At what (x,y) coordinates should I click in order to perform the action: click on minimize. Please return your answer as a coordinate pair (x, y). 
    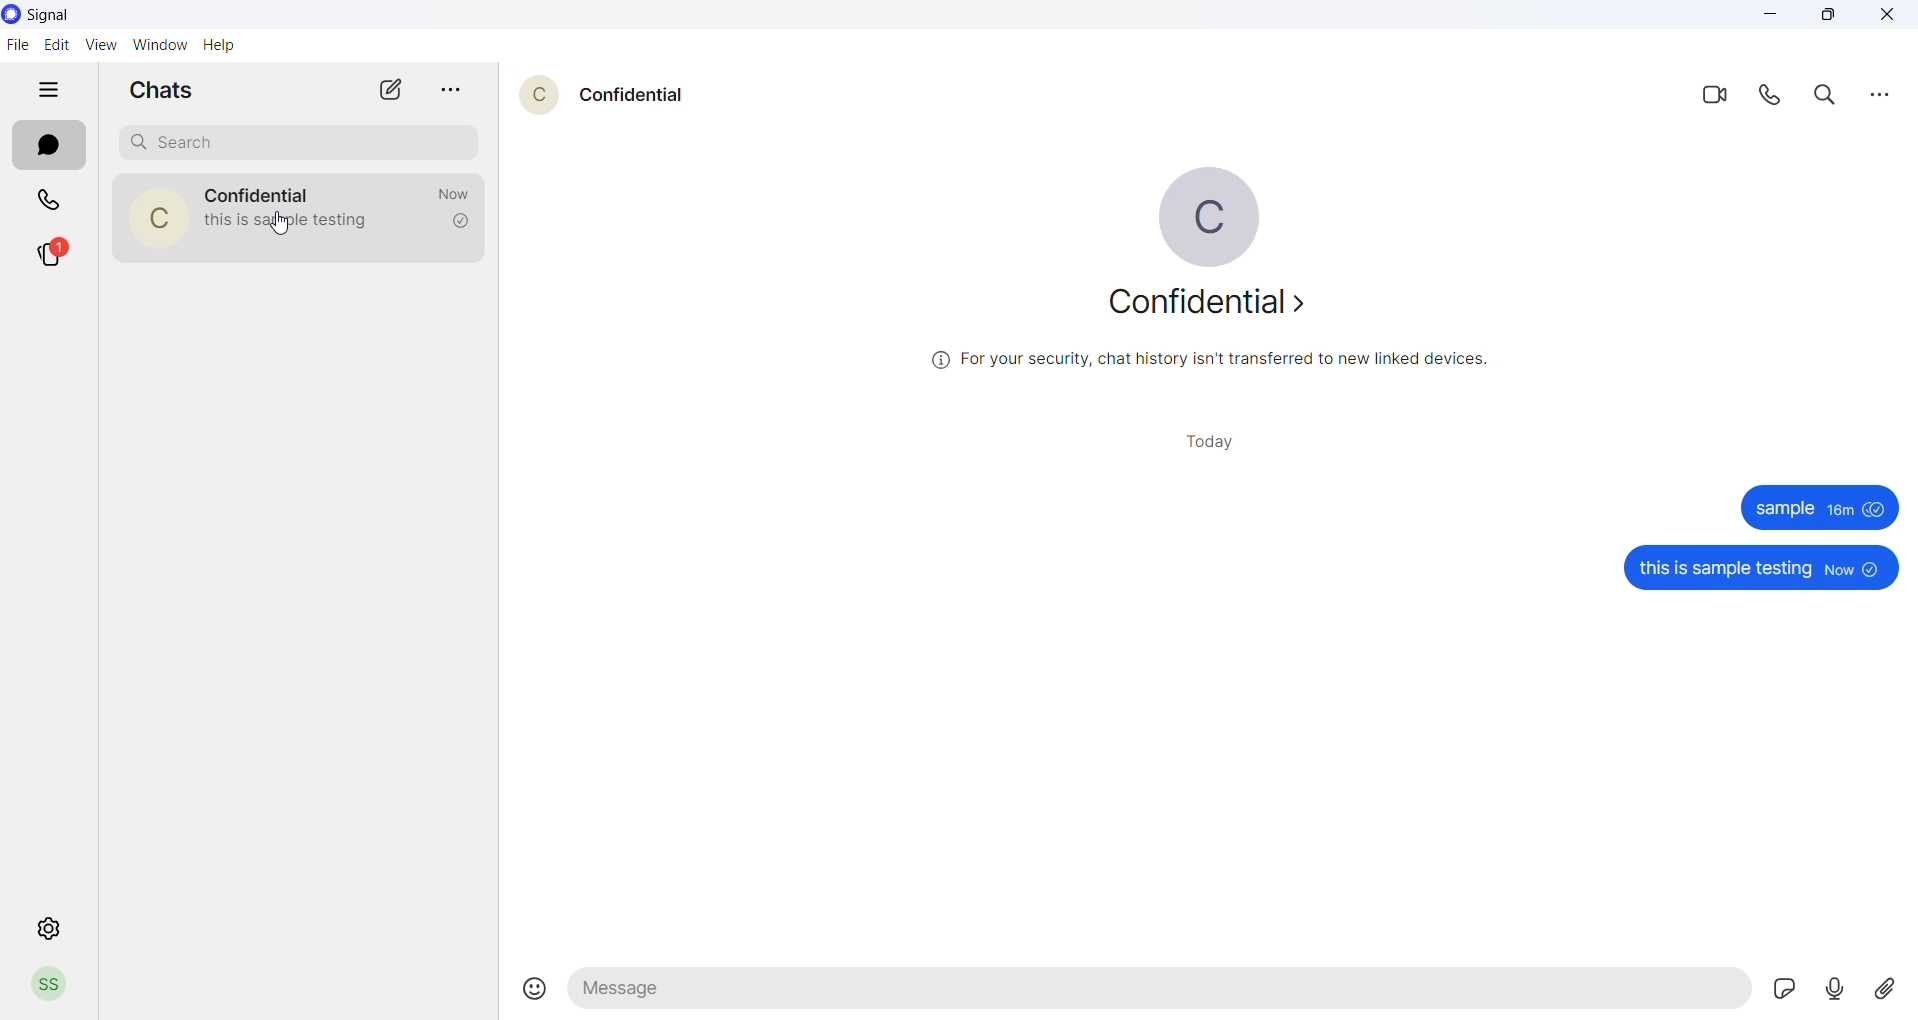
    Looking at the image, I should click on (1770, 18).